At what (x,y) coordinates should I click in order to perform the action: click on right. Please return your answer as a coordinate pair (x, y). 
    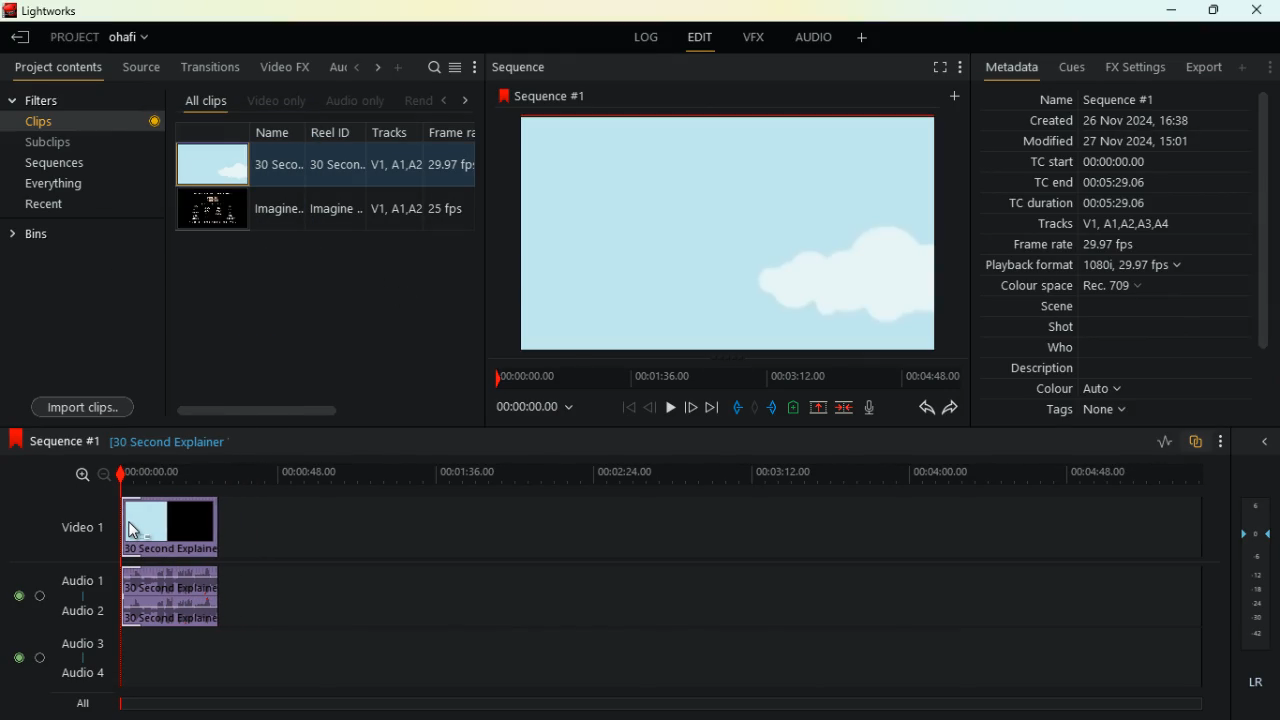
    Looking at the image, I should click on (468, 100).